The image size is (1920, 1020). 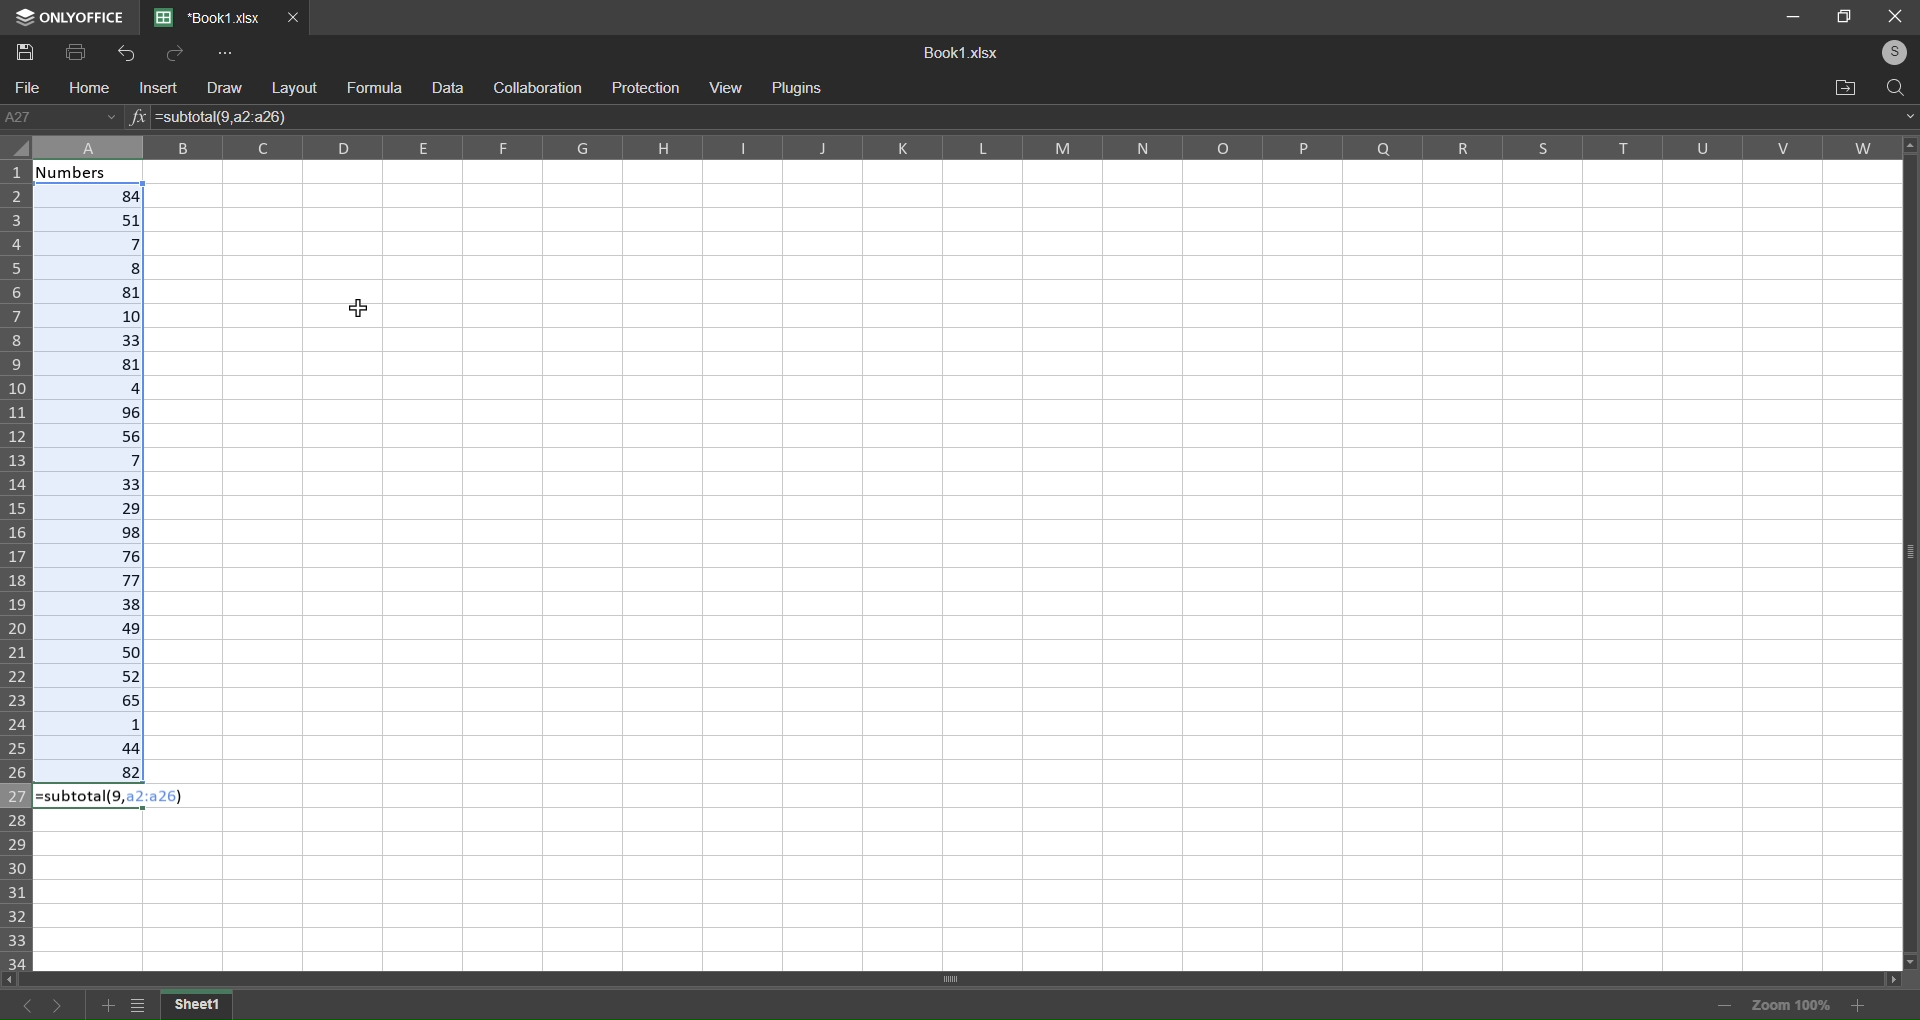 What do you see at coordinates (1902, 983) in the screenshot?
I see `move right` at bounding box center [1902, 983].